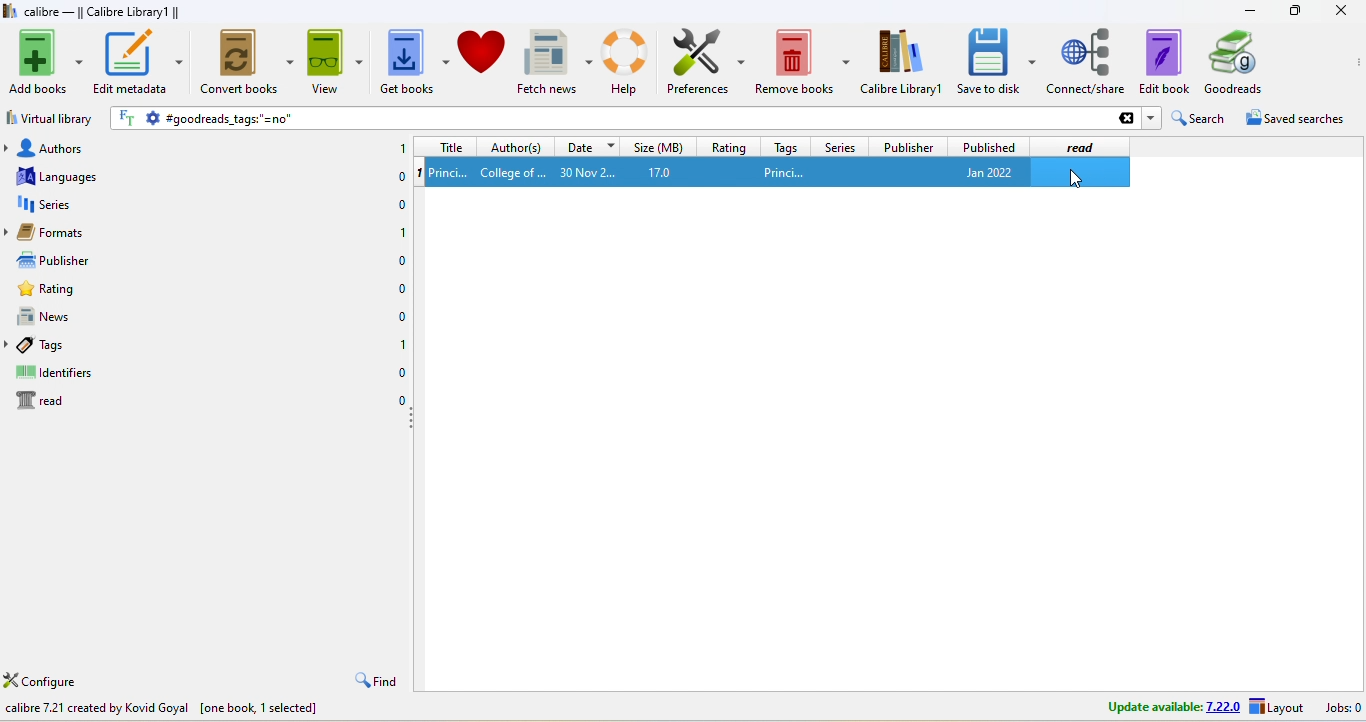 The width and height of the screenshot is (1366, 722). I want to click on update avalable 7.22.0, so click(1168, 707).